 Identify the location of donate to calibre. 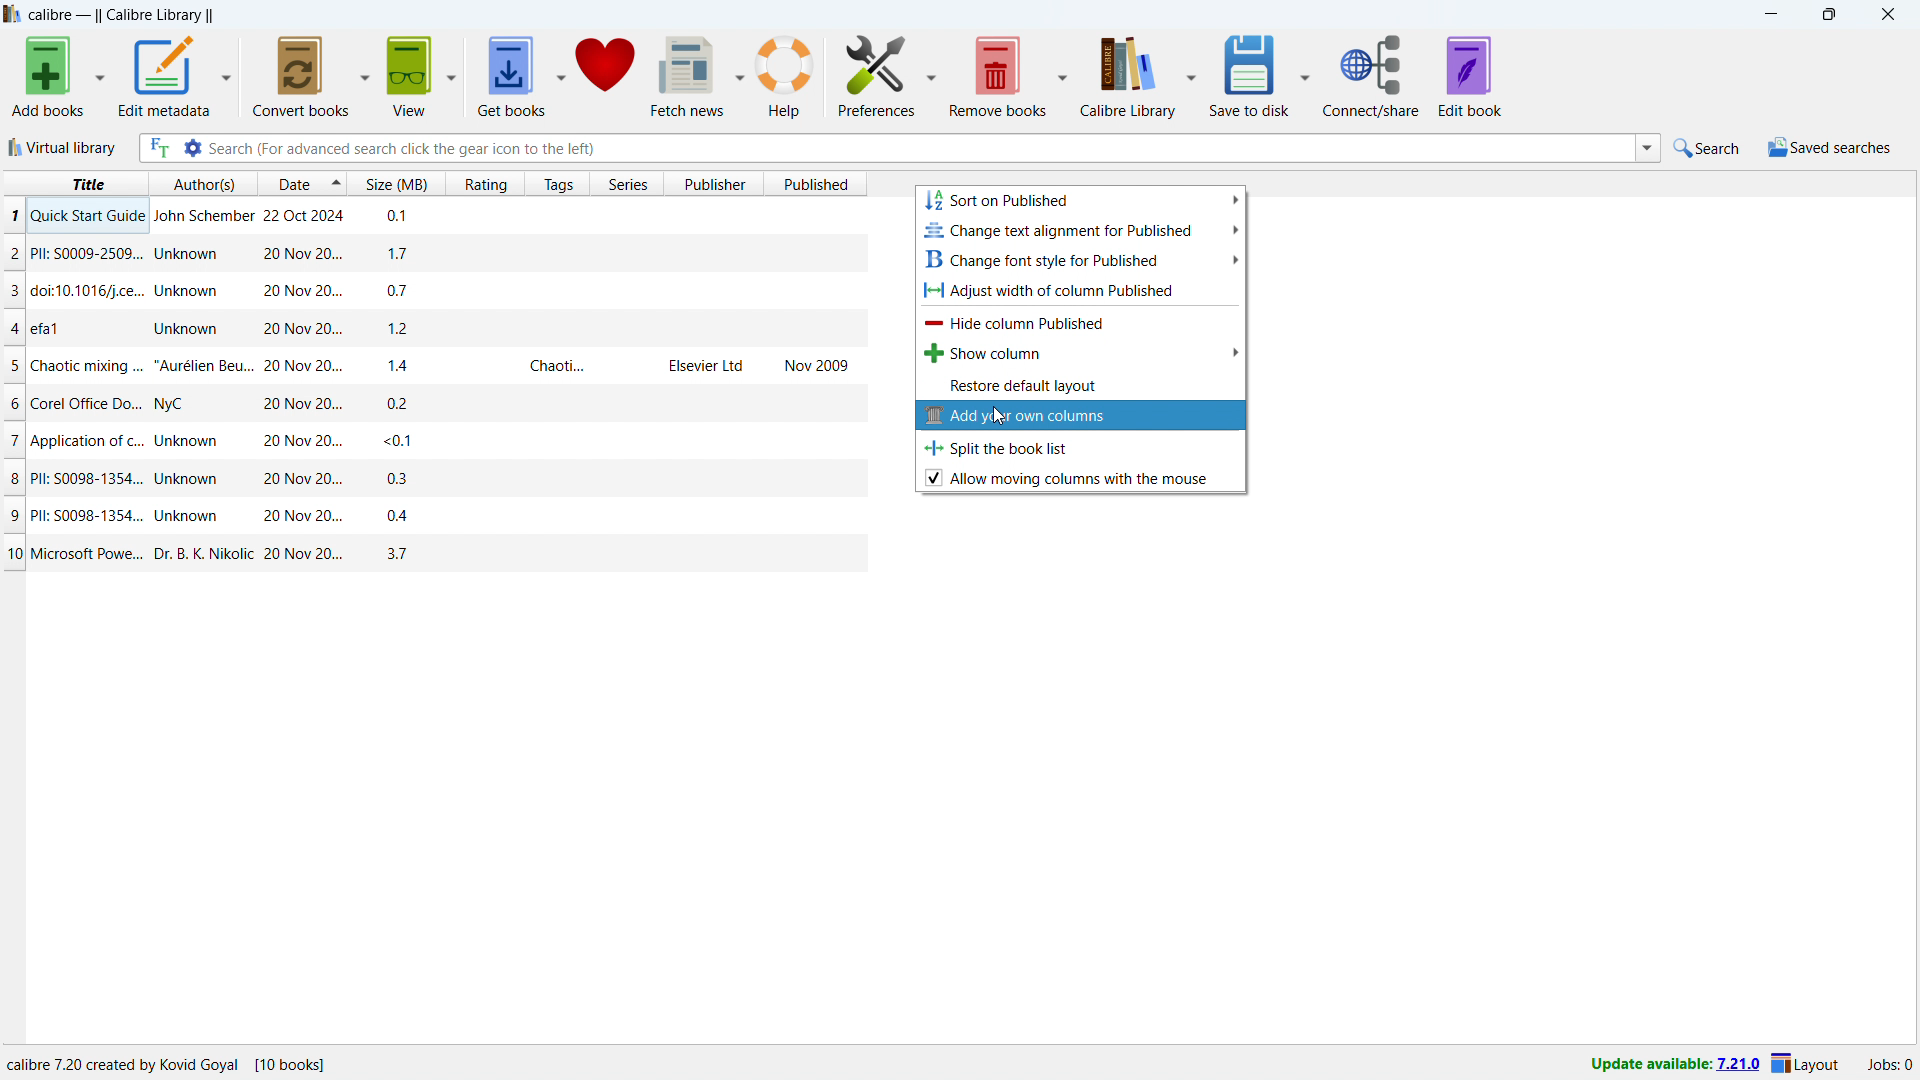
(605, 77).